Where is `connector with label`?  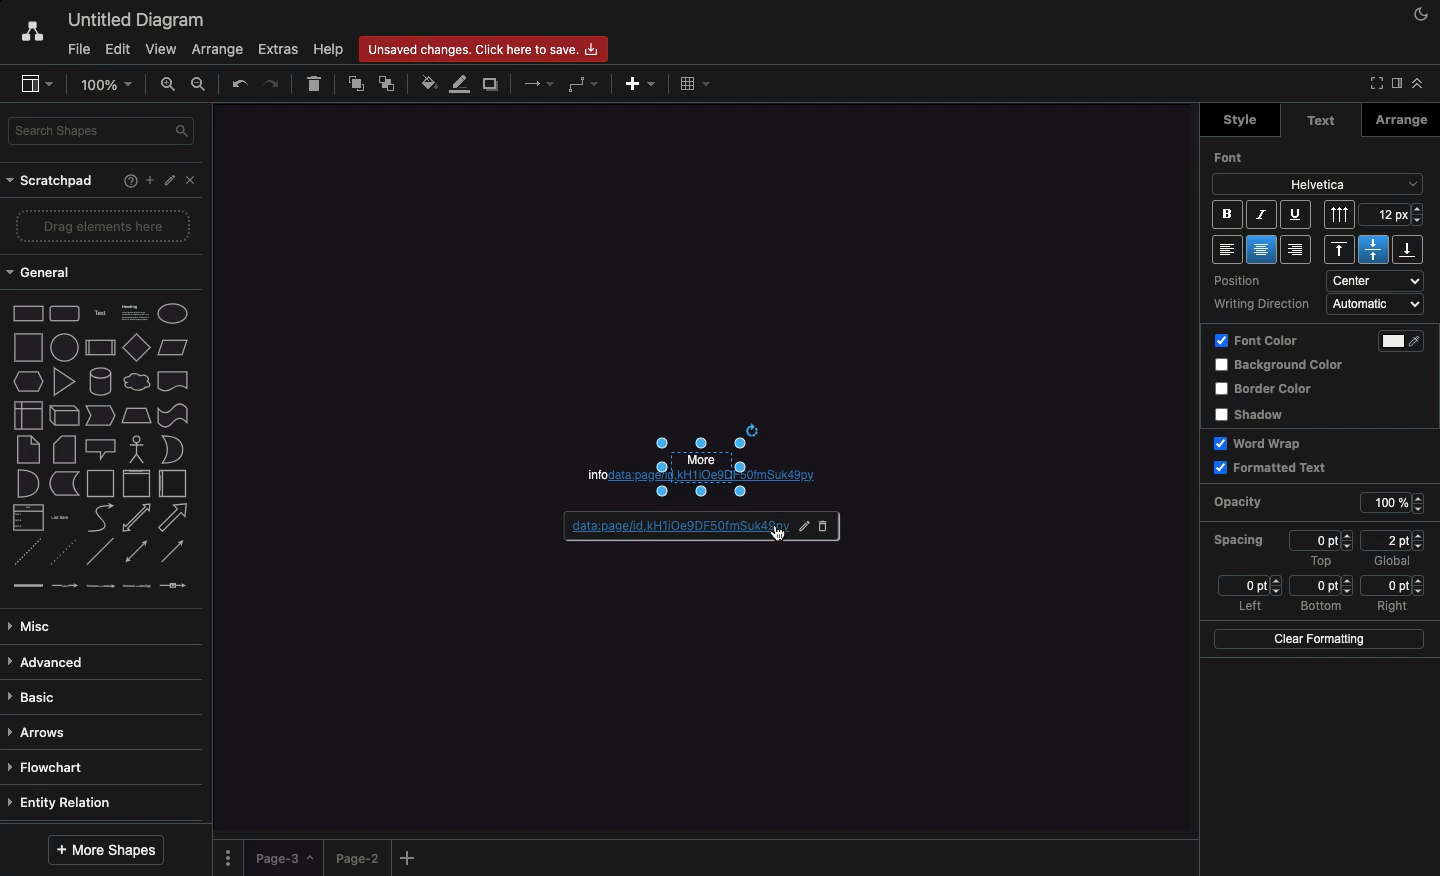 connector with label is located at coordinates (64, 587).